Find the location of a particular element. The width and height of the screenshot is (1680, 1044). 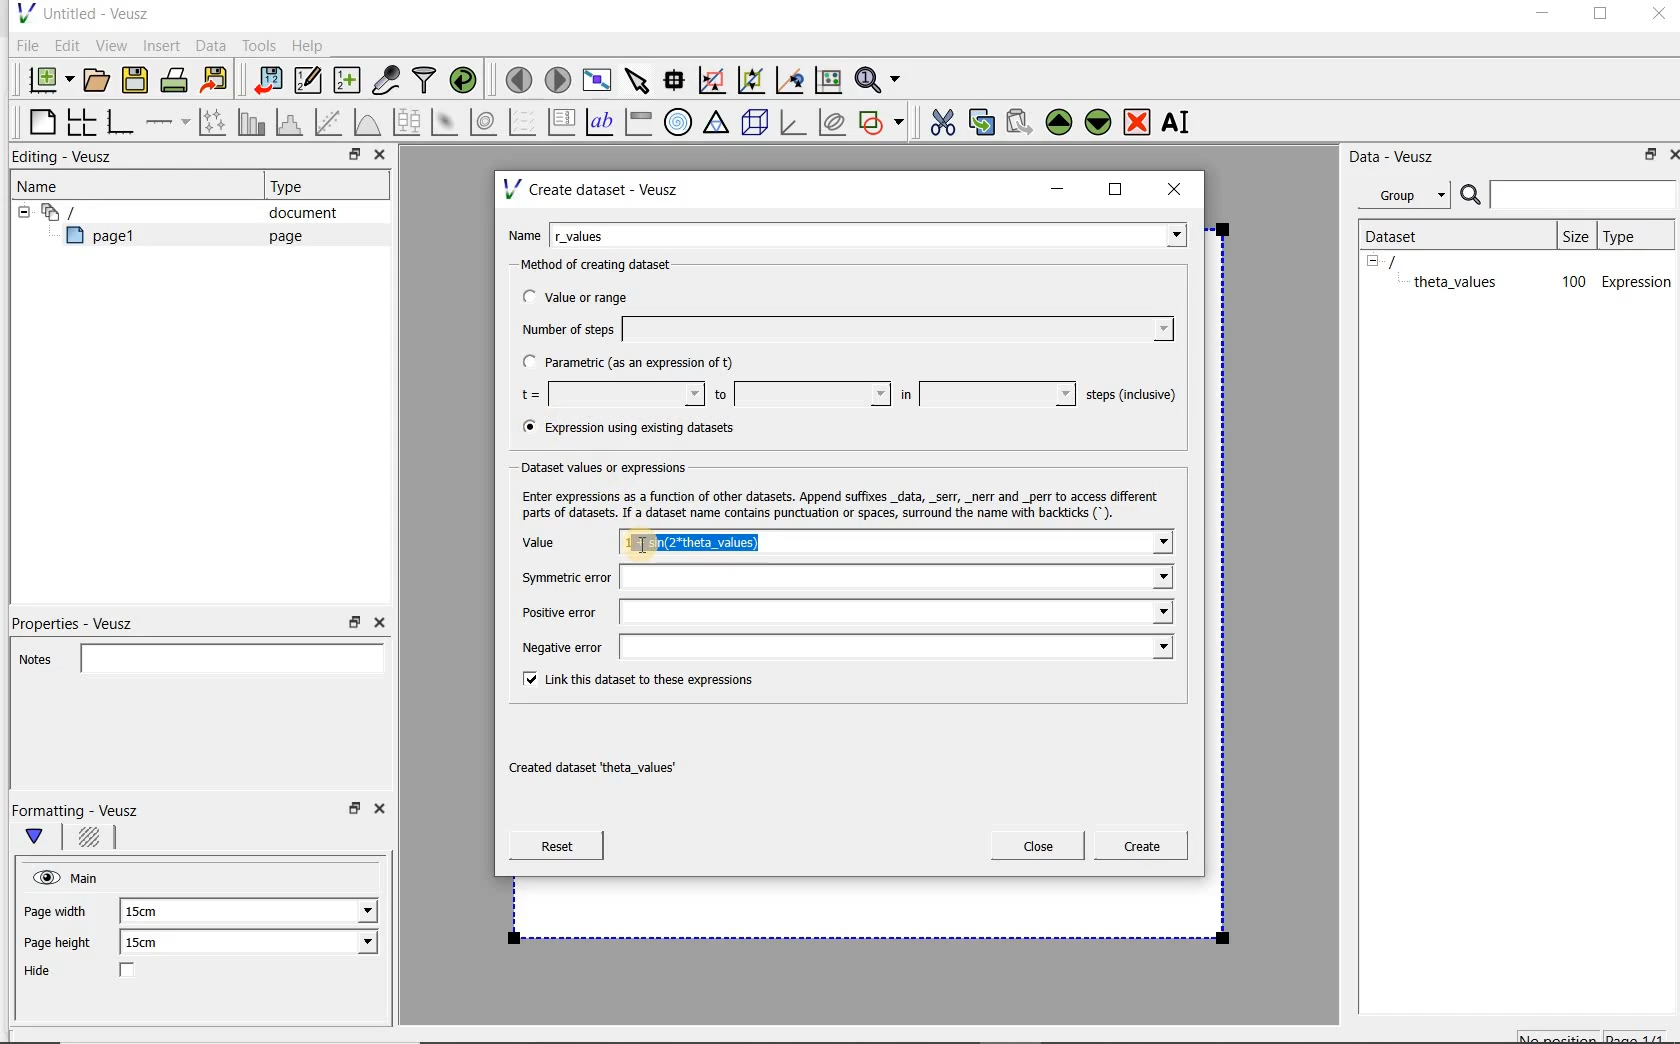

Close is located at coordinates (1038, 846).